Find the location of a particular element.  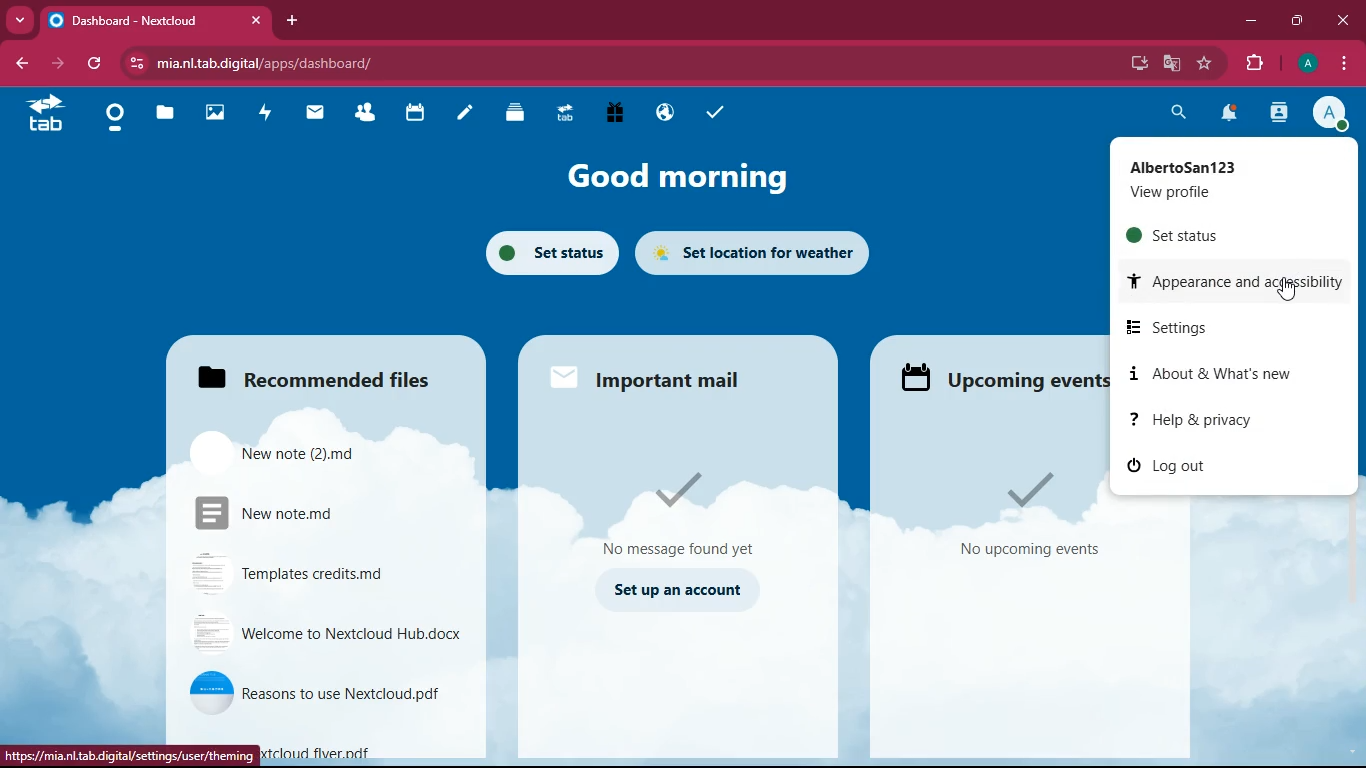

about is located at coordinates (1229, 375).